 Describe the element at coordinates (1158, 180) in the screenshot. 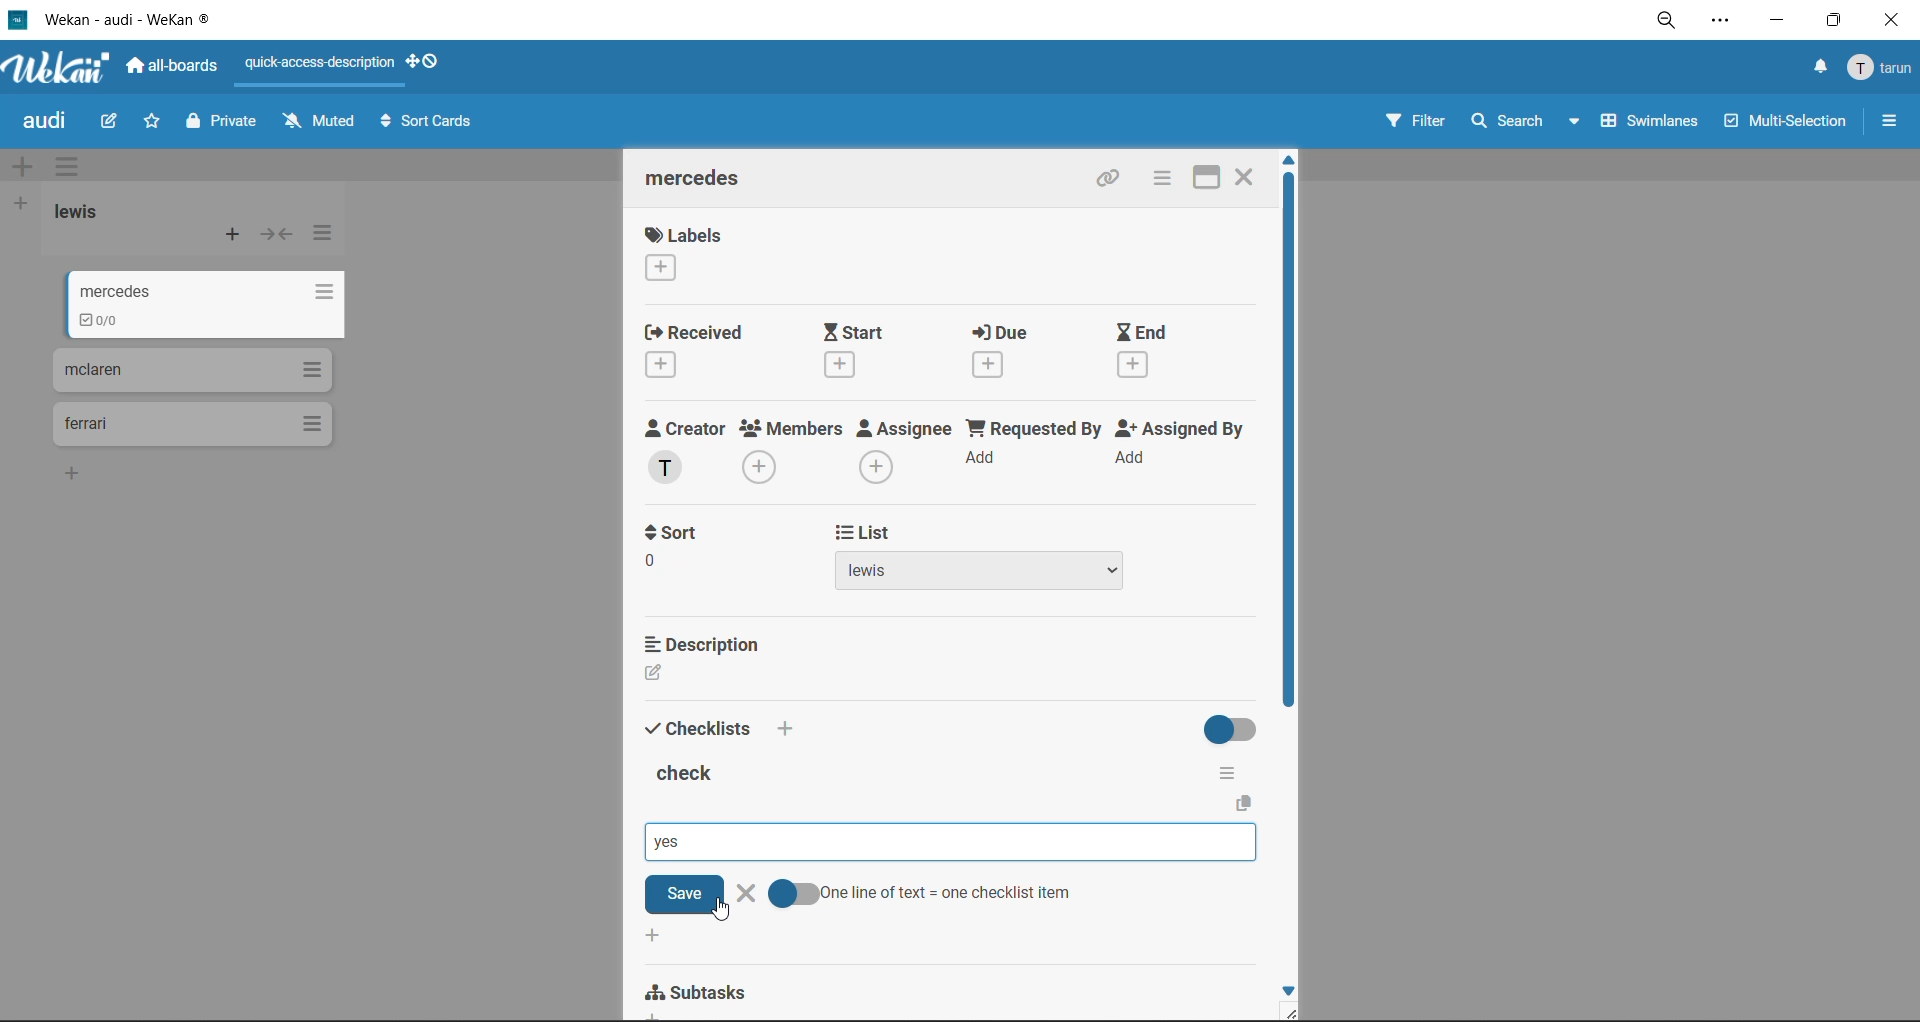

I see `card actions` at that location.